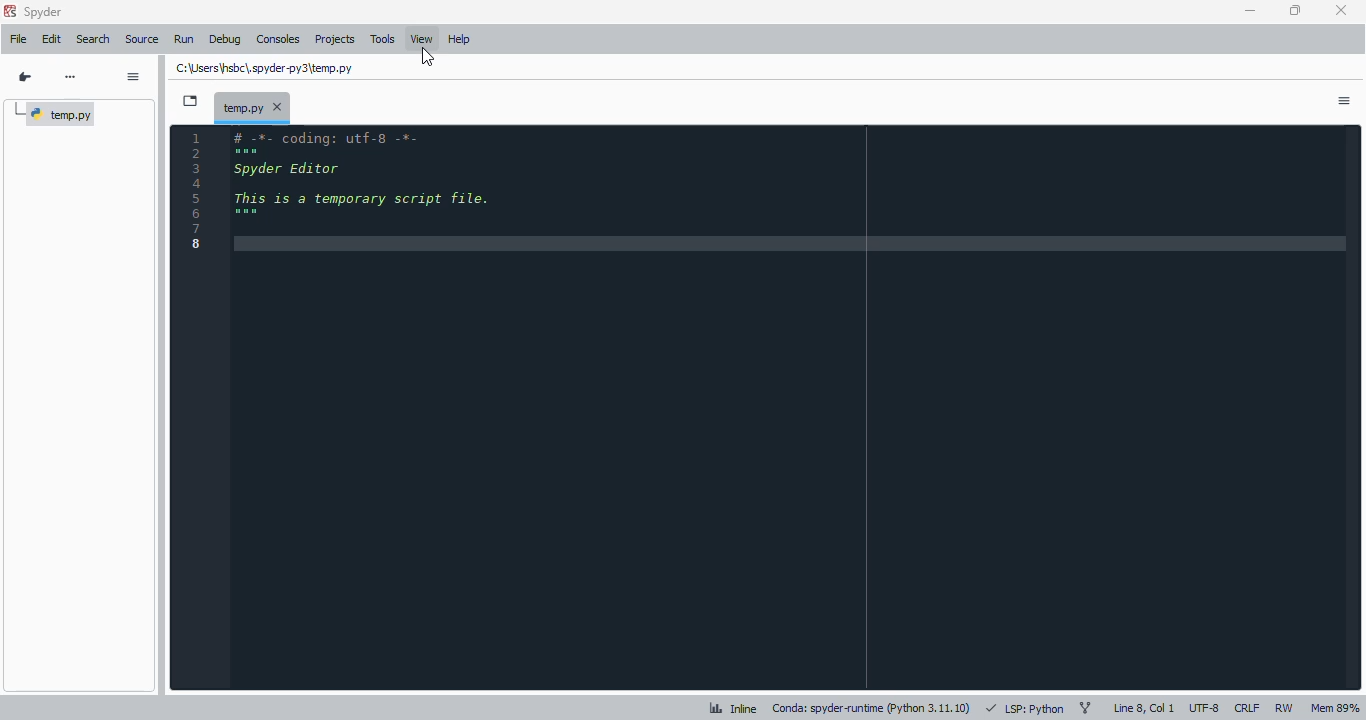 Image resolution: width=1366 pixels, height=720 pixels. Describe the element at coordinates (1296, 10) in the screenshot. I see `maximize` at that location.